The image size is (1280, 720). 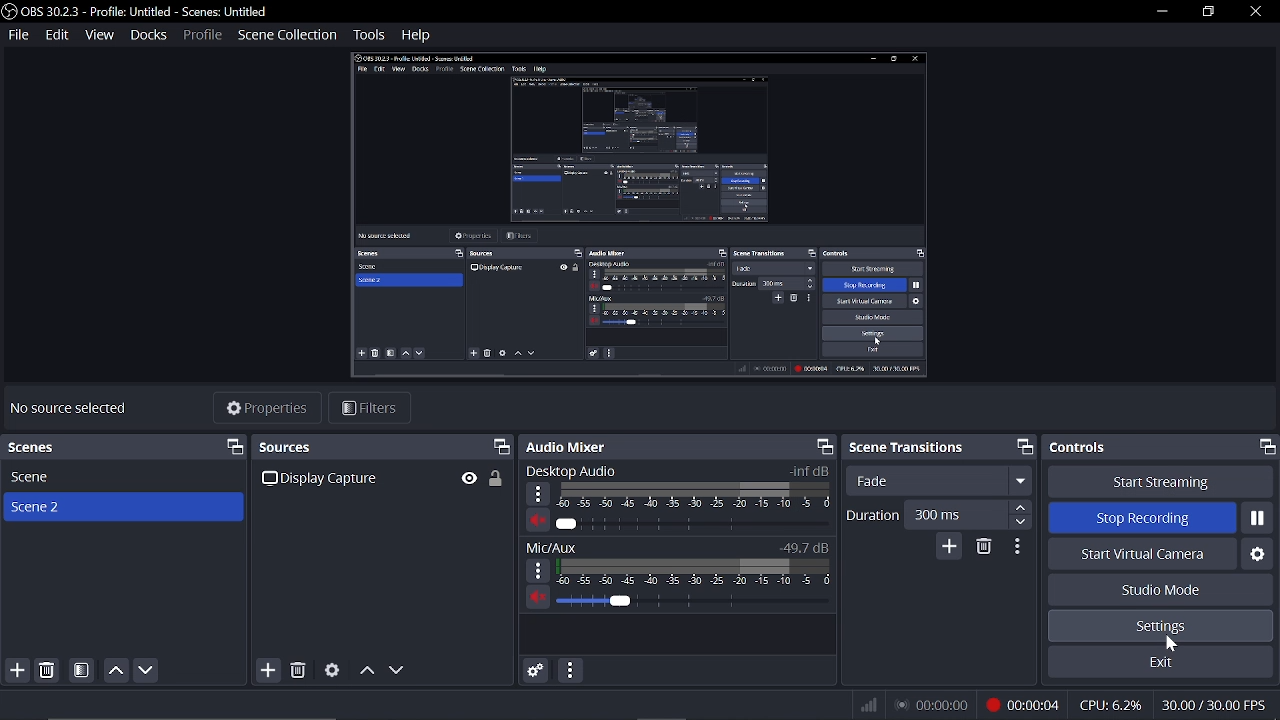 I want to click on controls, so click(x=1089, y=447).